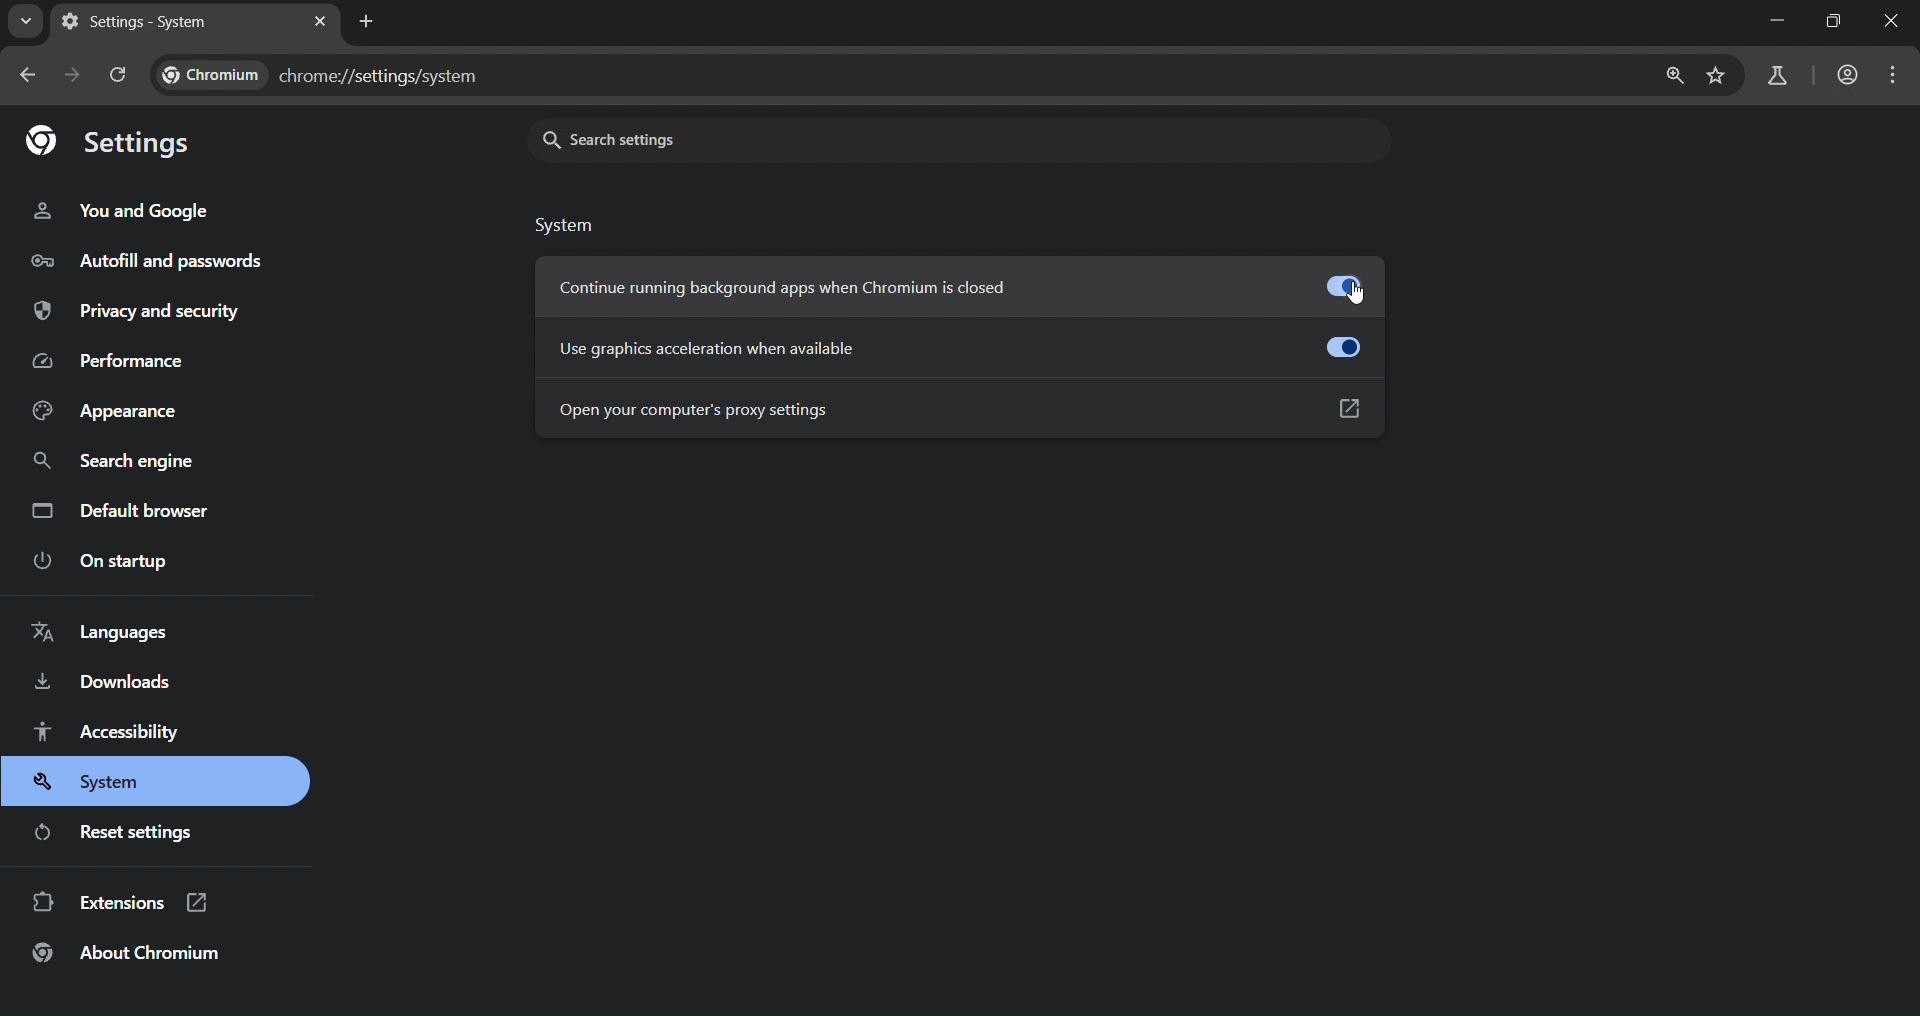 The width and height of the screenshot is (1920, 1016). Describe the element at coordinates (146, 263) in the screenshot. I see `autofill and passwords` at that location.